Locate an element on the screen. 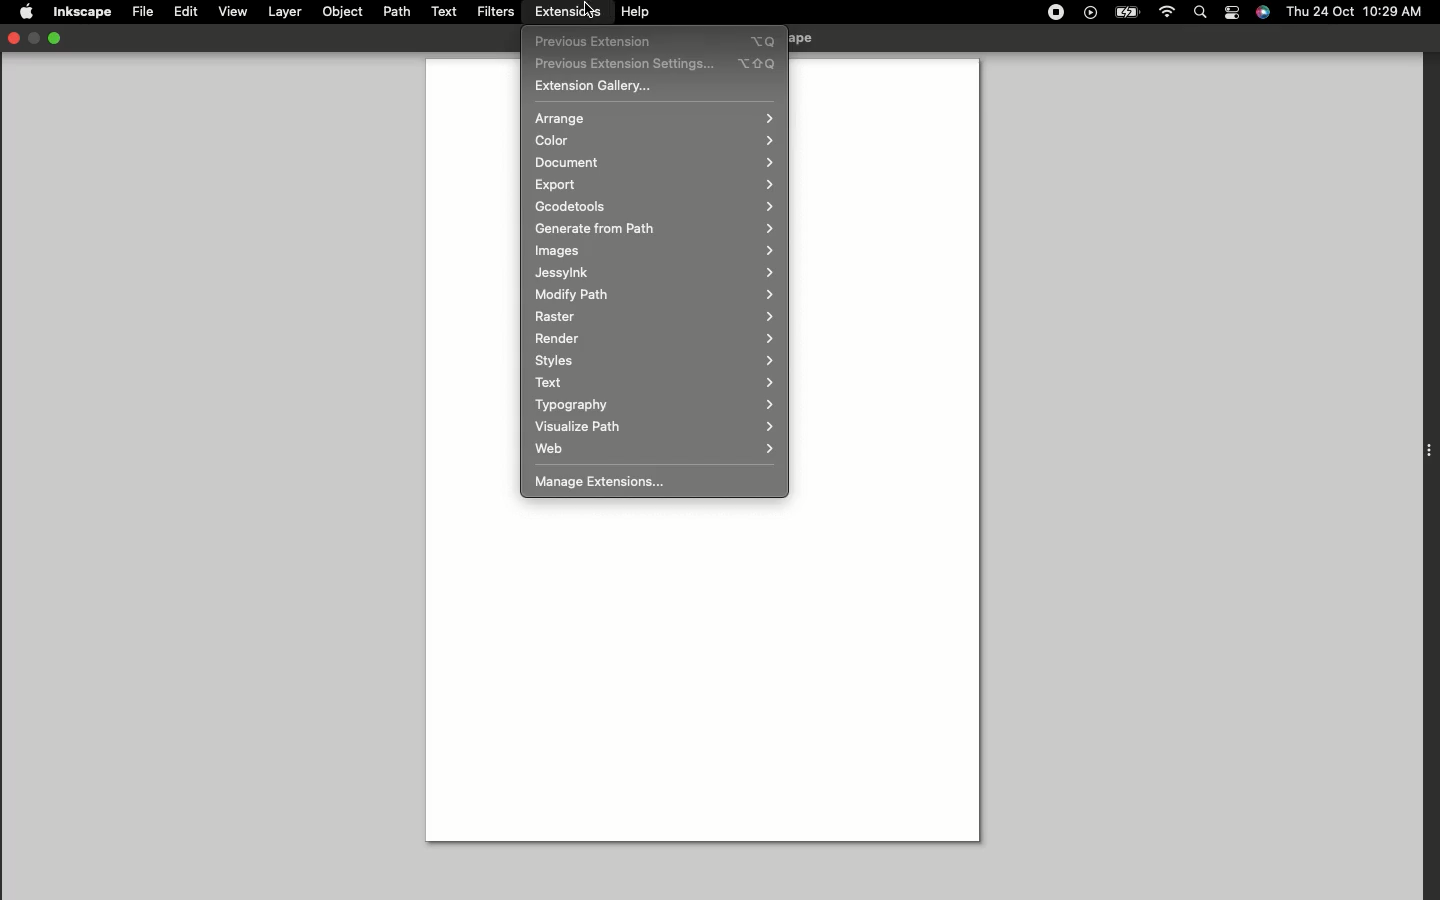 Image resolution: width=1440 pixels, height=900 pixels. Path is located at coordinates (401, 13).